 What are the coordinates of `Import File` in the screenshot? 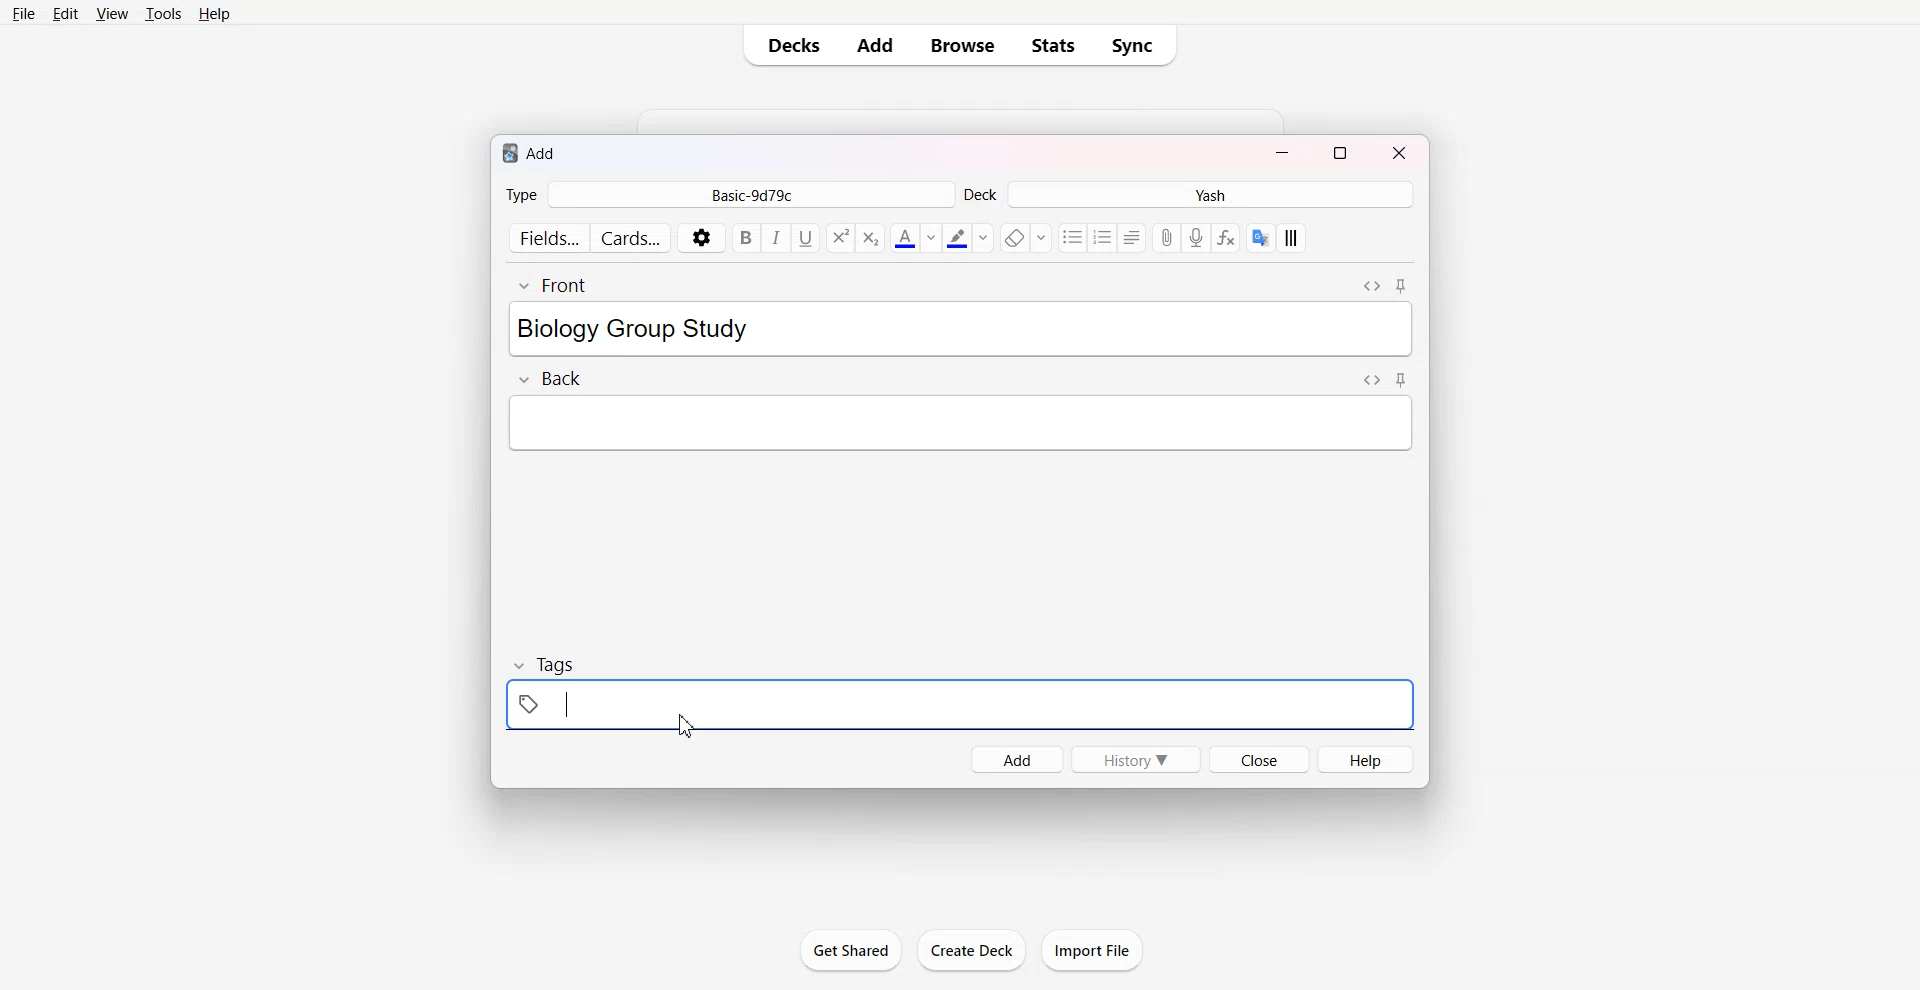 It's located at (1093, 949).